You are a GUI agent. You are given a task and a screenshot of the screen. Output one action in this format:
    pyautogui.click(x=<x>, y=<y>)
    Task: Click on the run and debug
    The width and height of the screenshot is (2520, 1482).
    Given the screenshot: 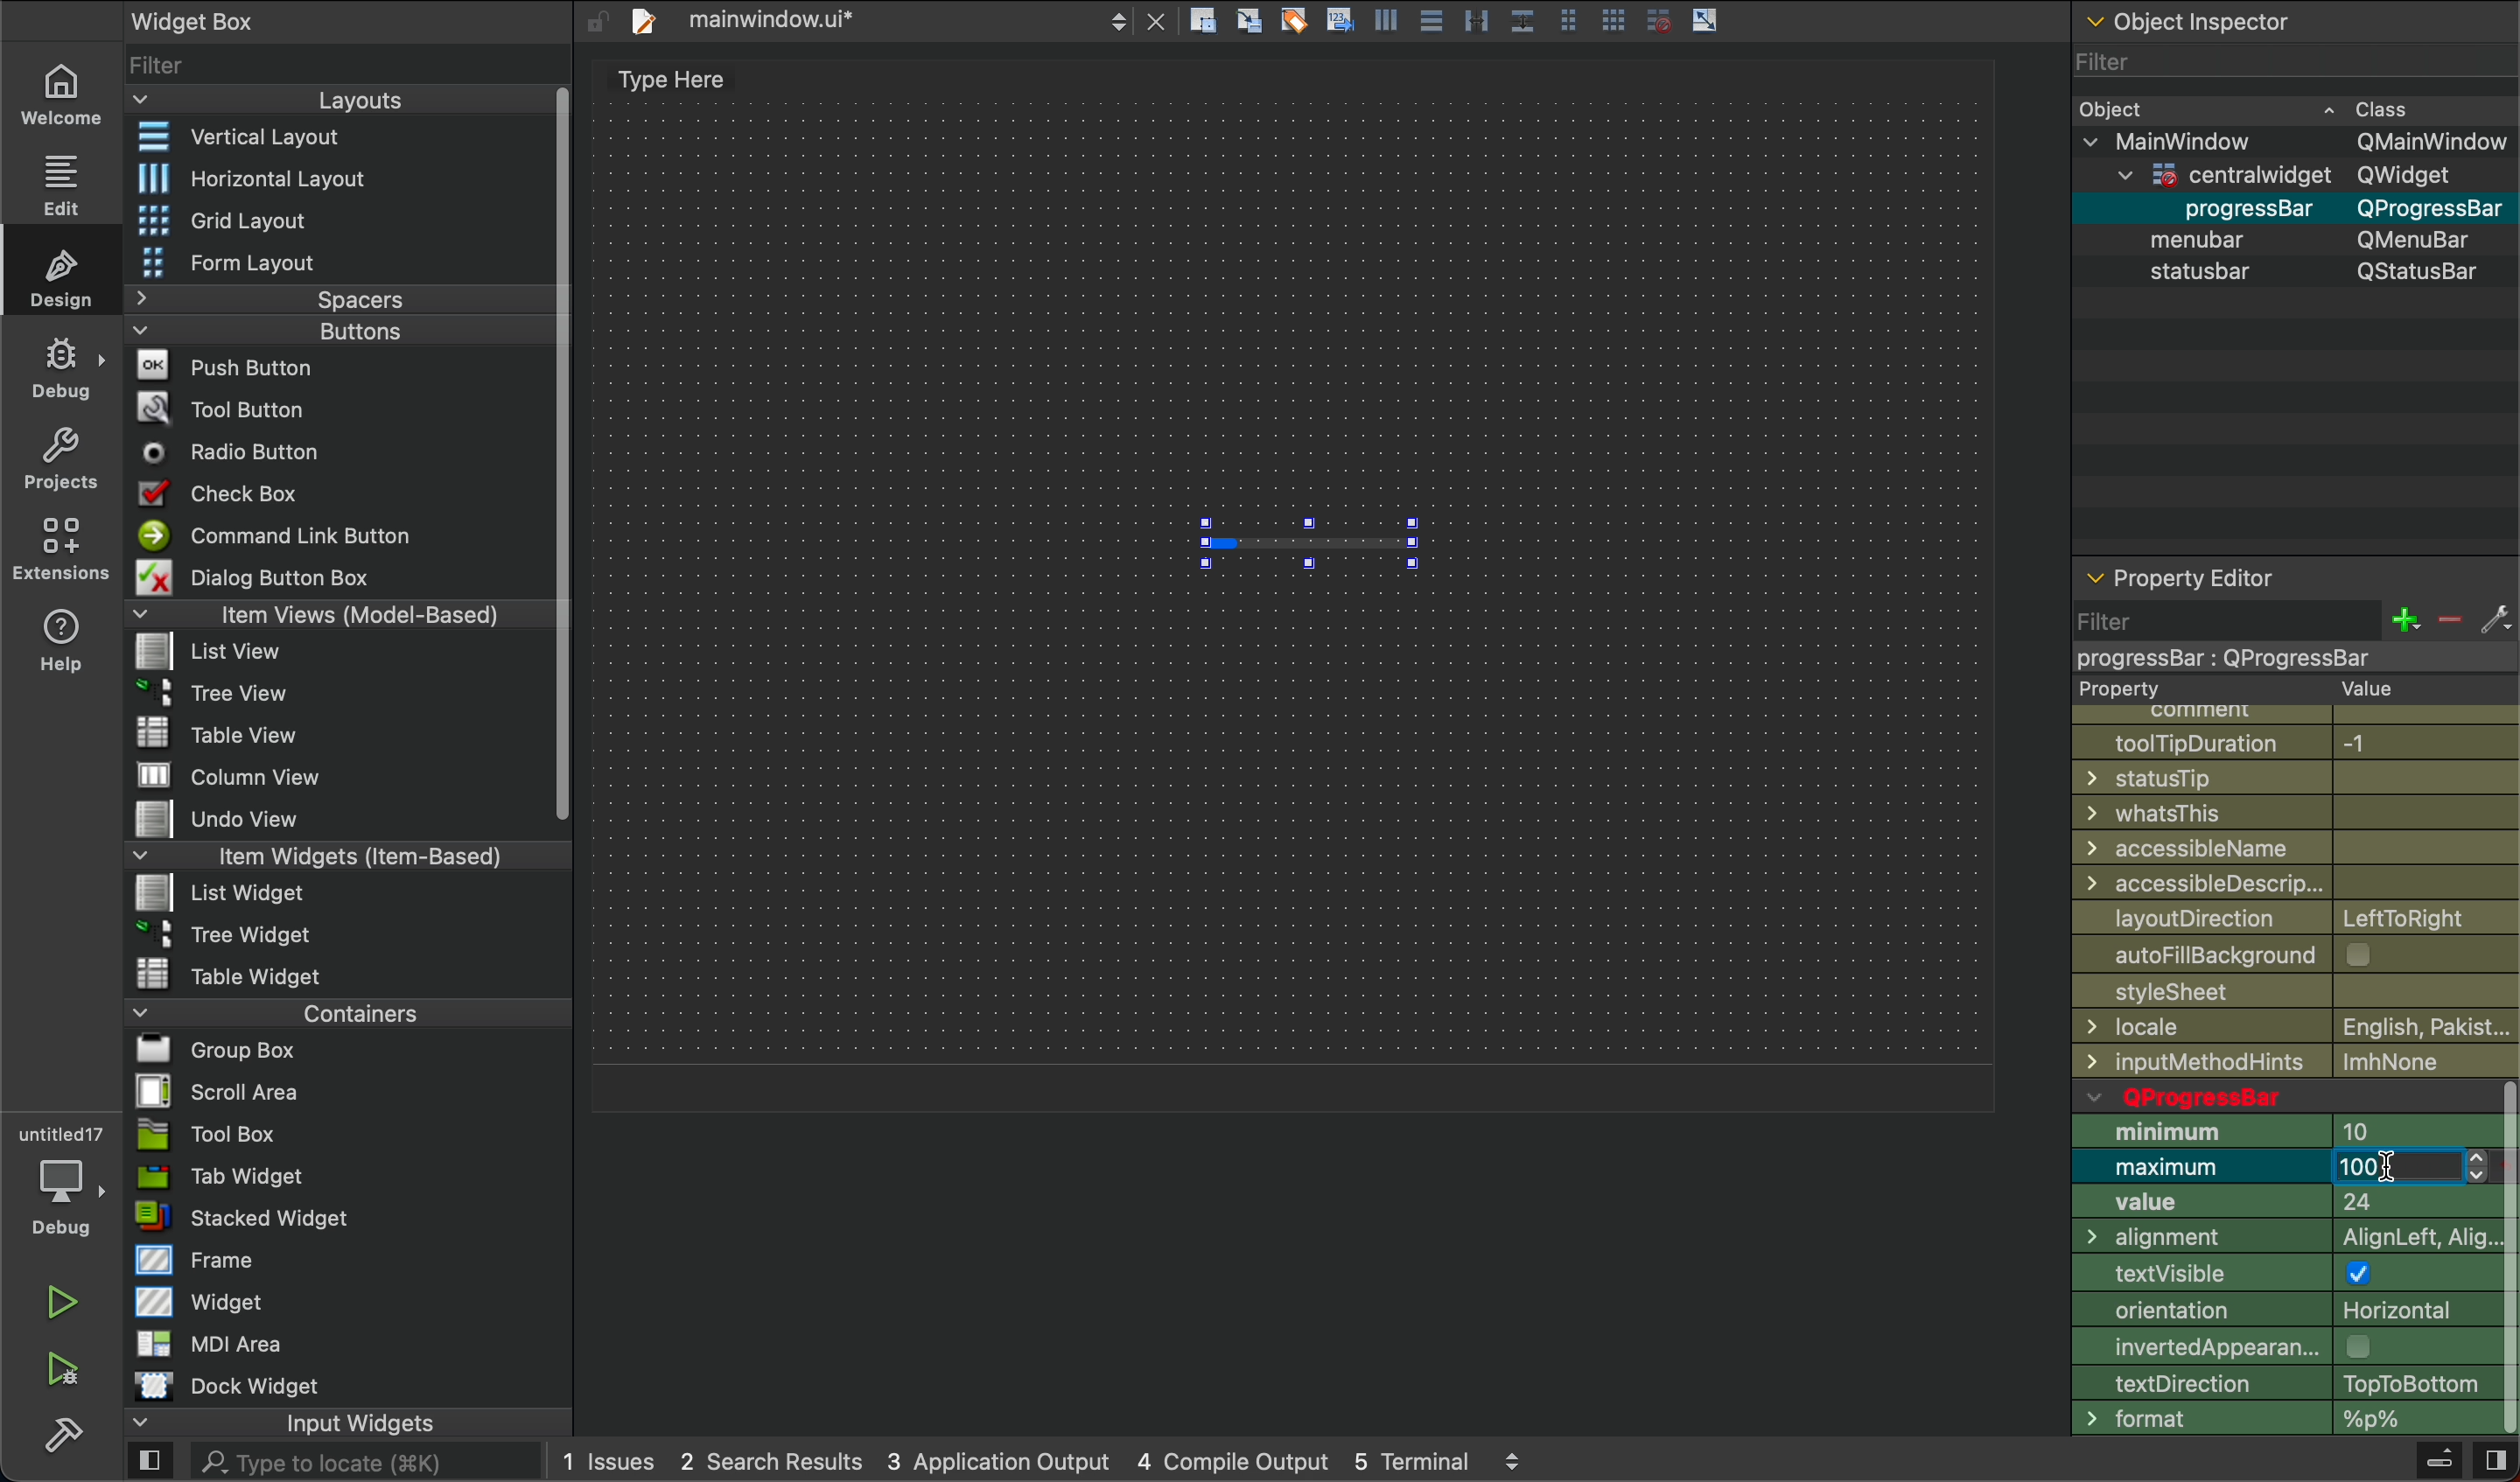 What is the action you would take?
    pyautogui.click(x=65, y=1369)
    